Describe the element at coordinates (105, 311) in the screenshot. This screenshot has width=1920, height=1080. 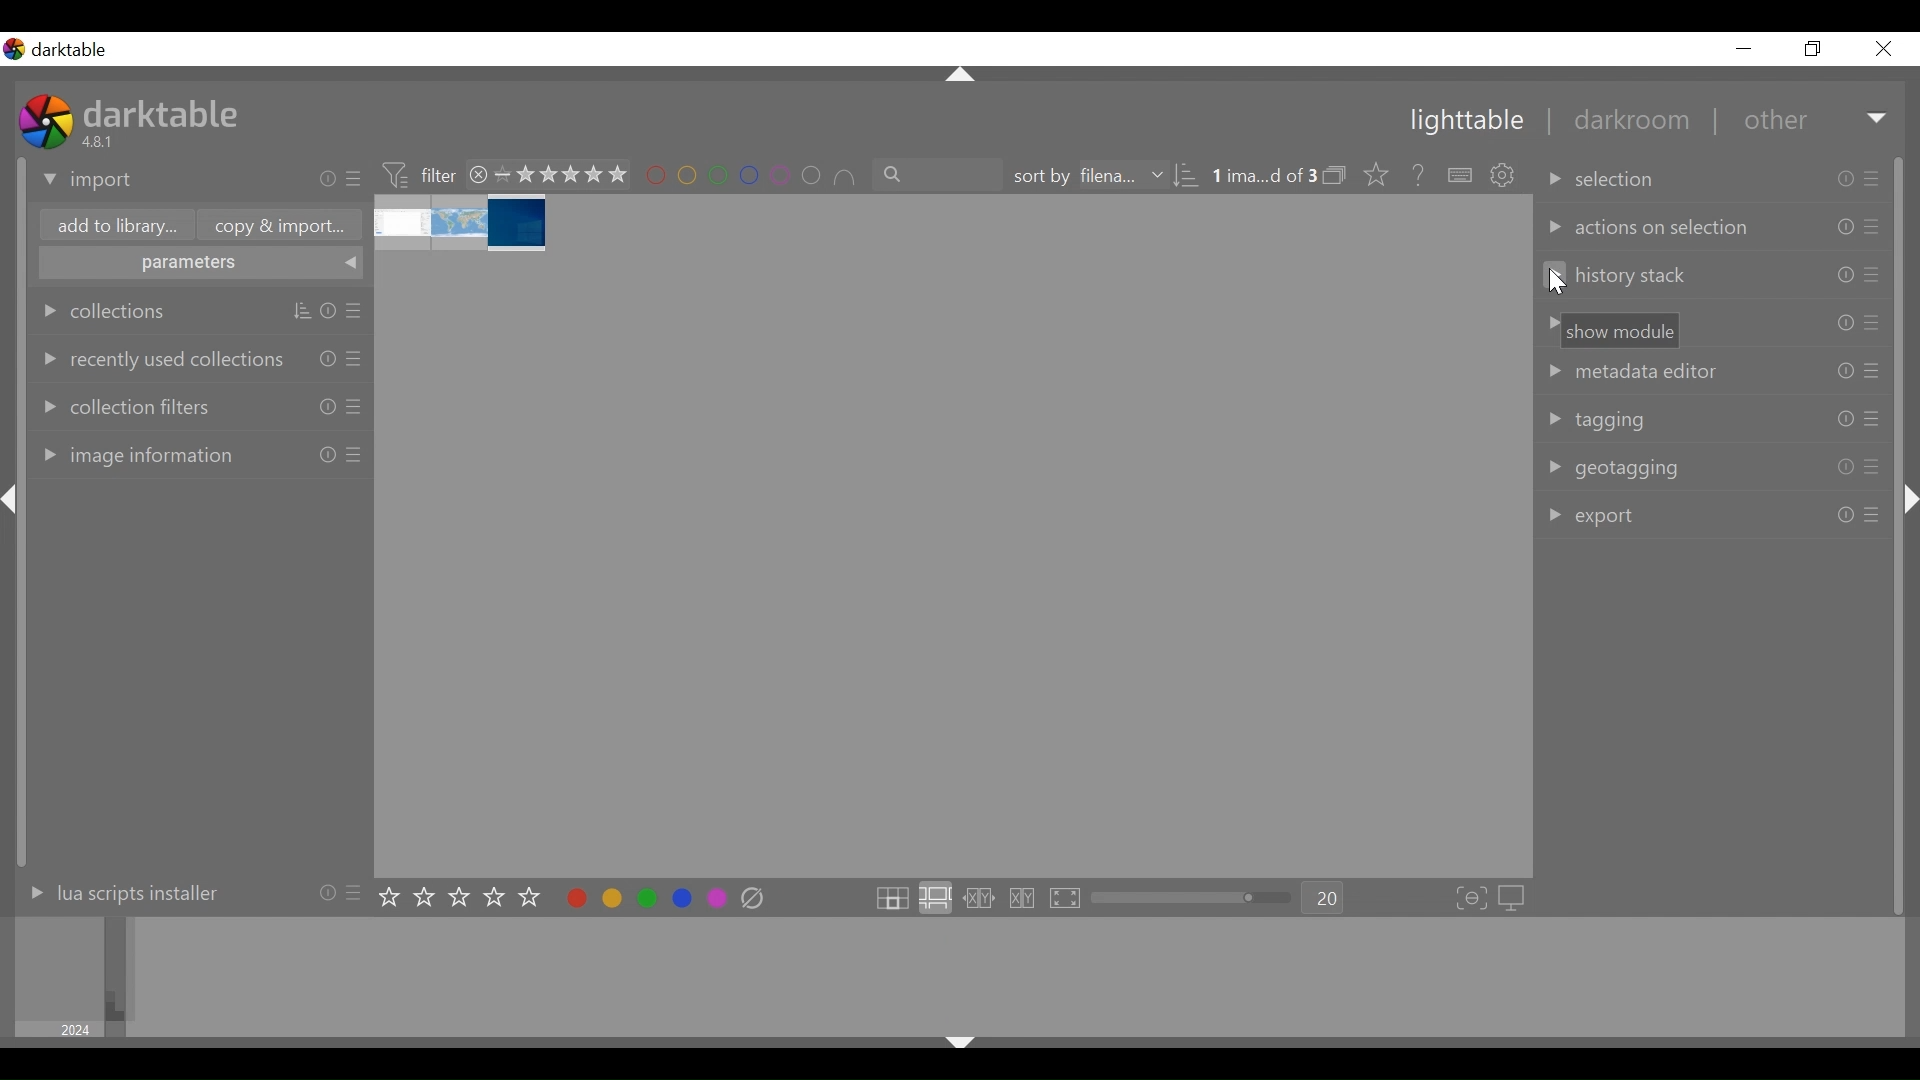
I see `collections` at that location.